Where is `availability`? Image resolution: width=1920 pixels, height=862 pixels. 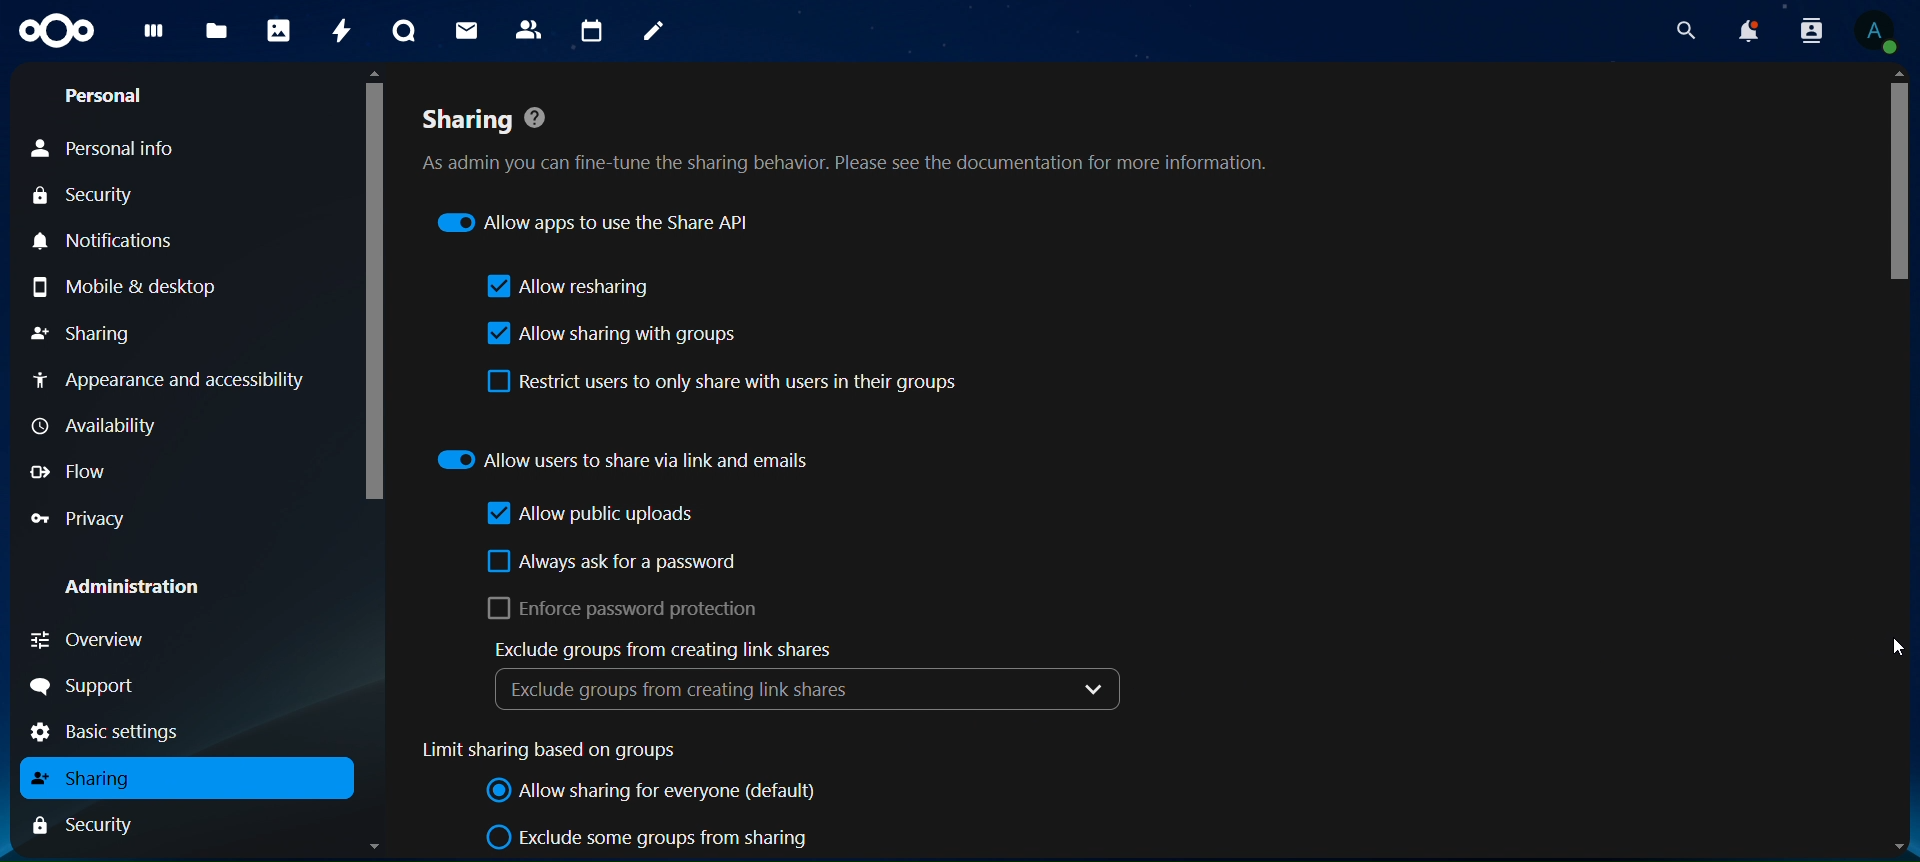
availability is located at coordinates (101, 426).